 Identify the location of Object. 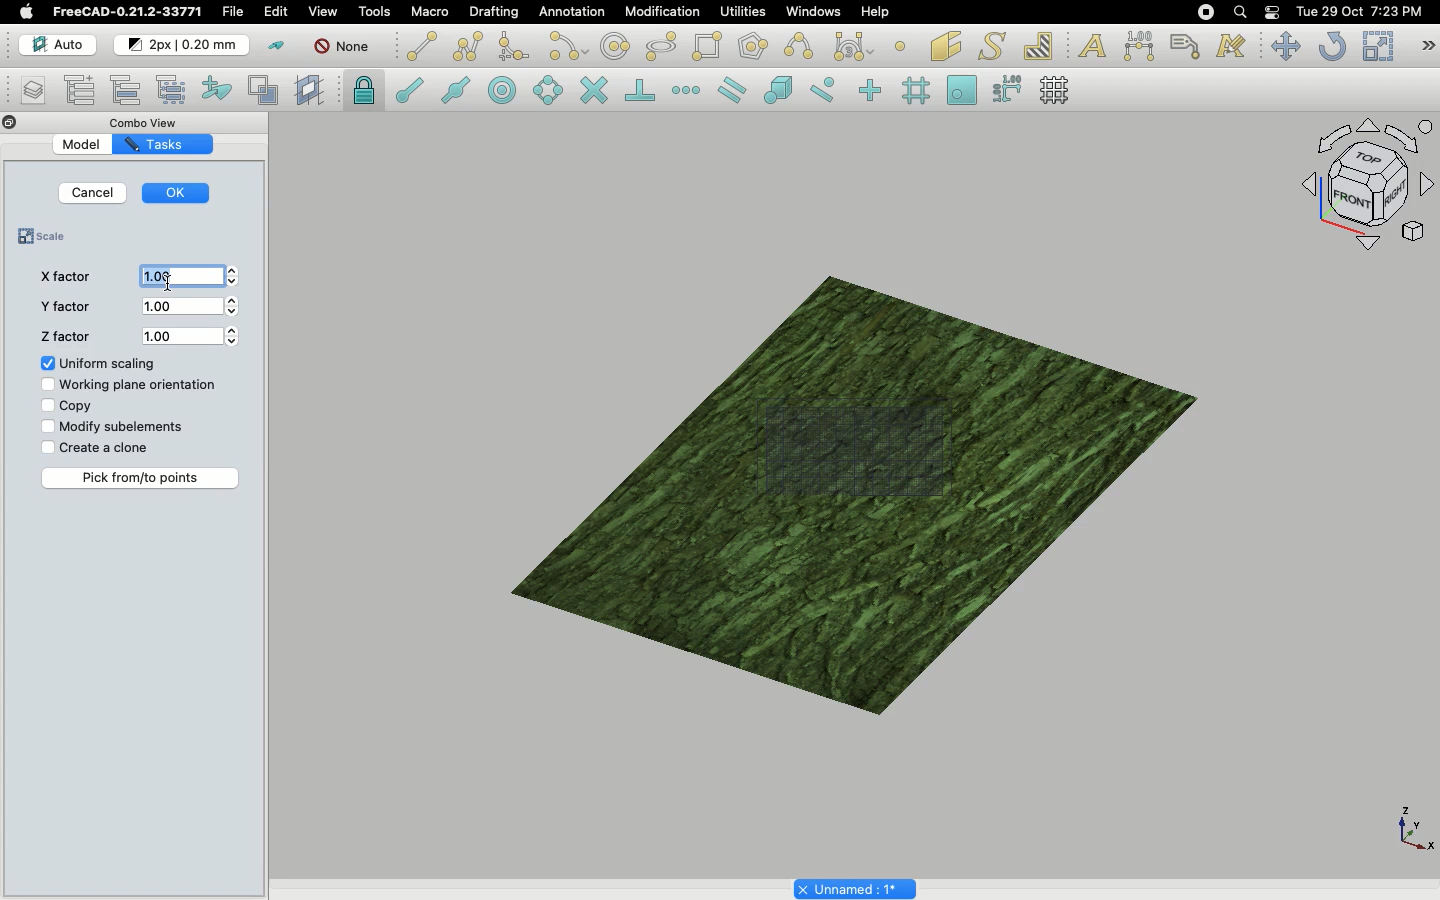
(853, 476).